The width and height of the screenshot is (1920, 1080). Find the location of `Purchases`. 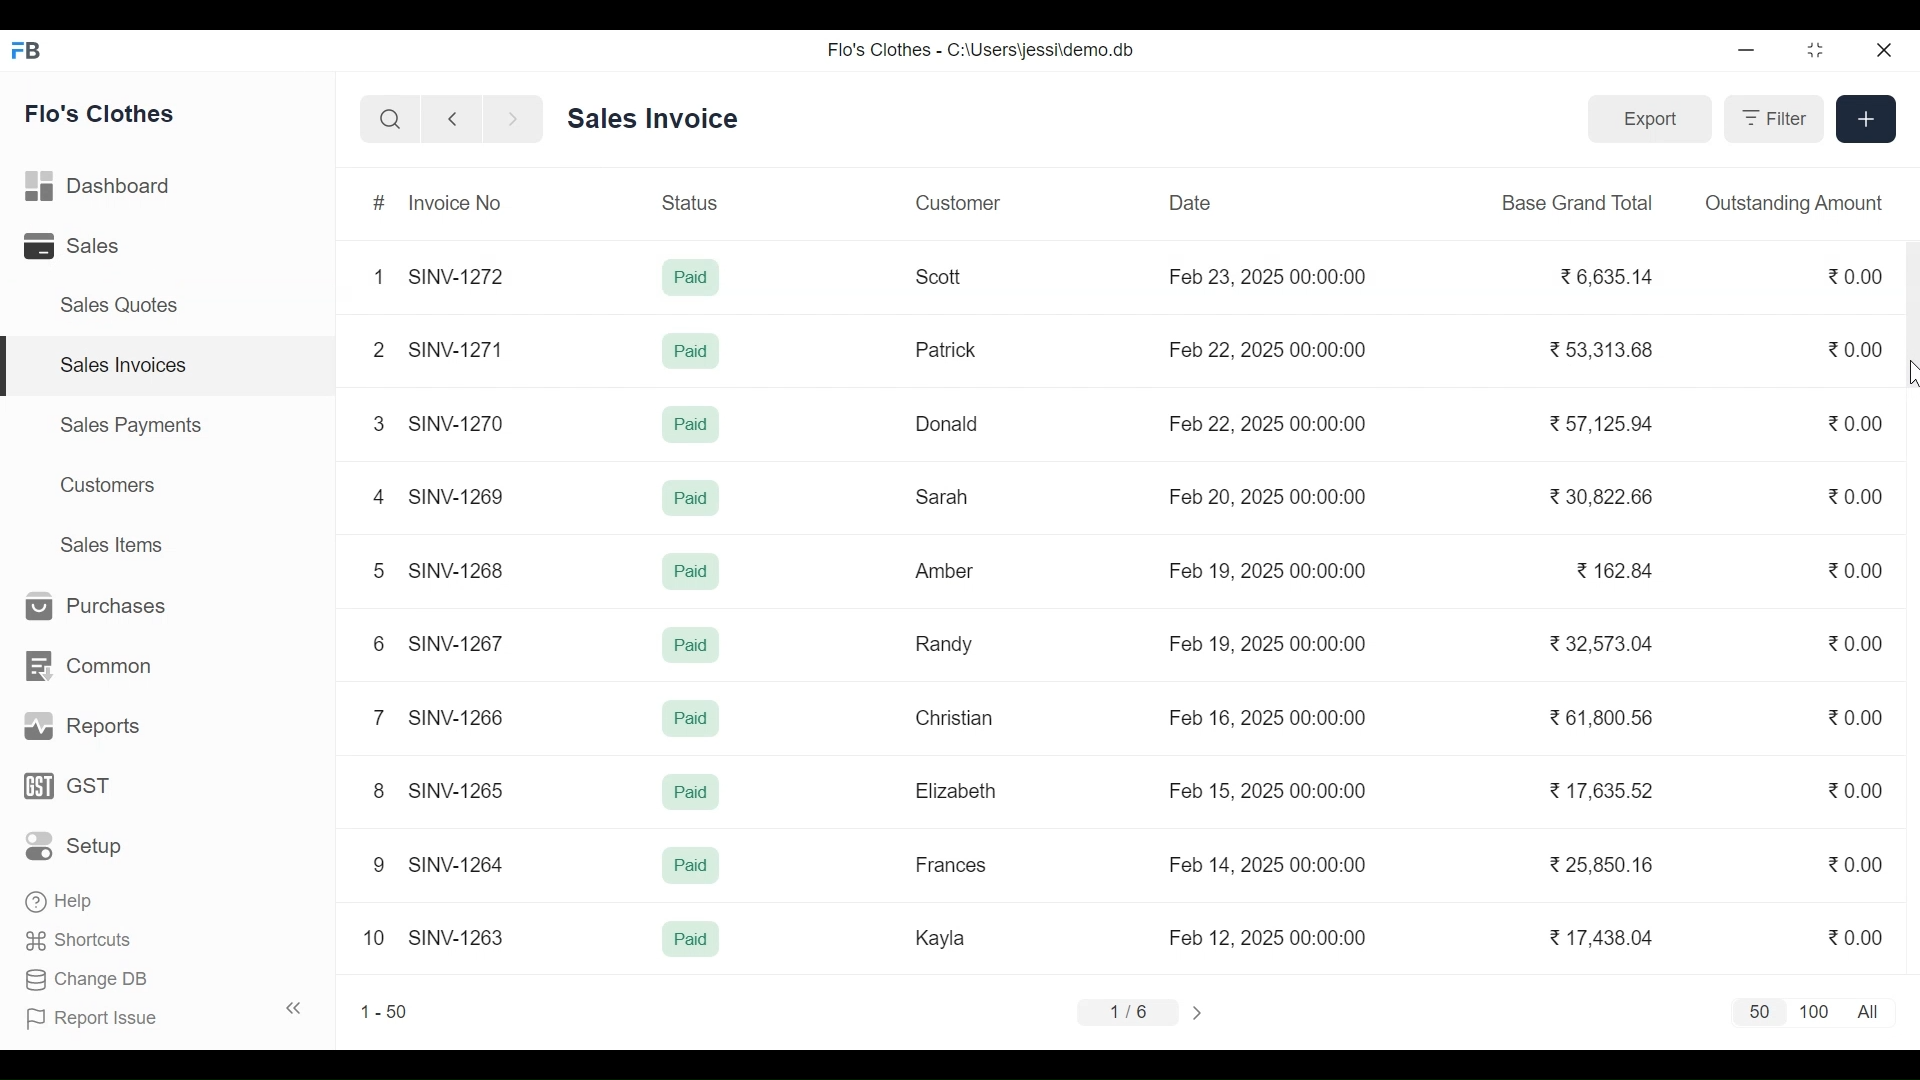

Purchases is located at coordinates (88, 607).